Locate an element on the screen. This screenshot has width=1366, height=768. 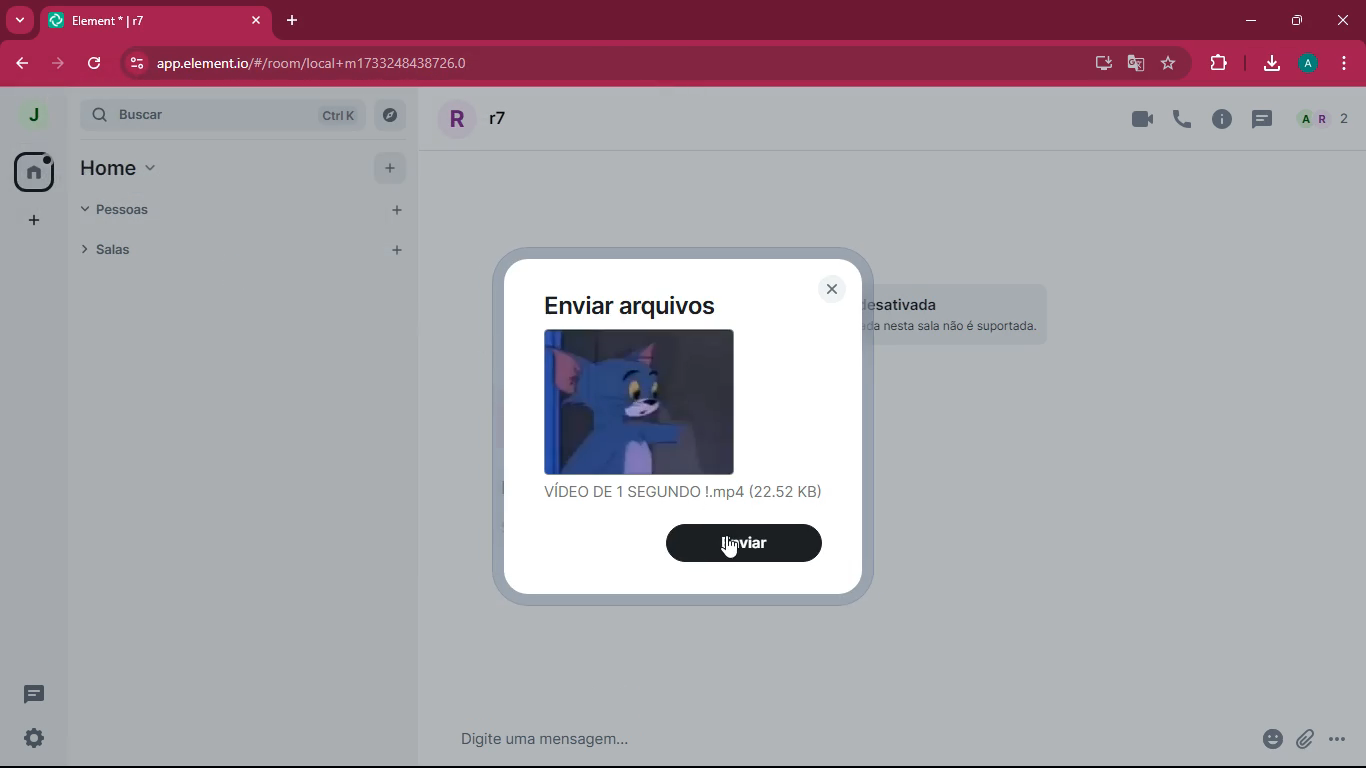
anexo is located at coordinates (1260, 740).